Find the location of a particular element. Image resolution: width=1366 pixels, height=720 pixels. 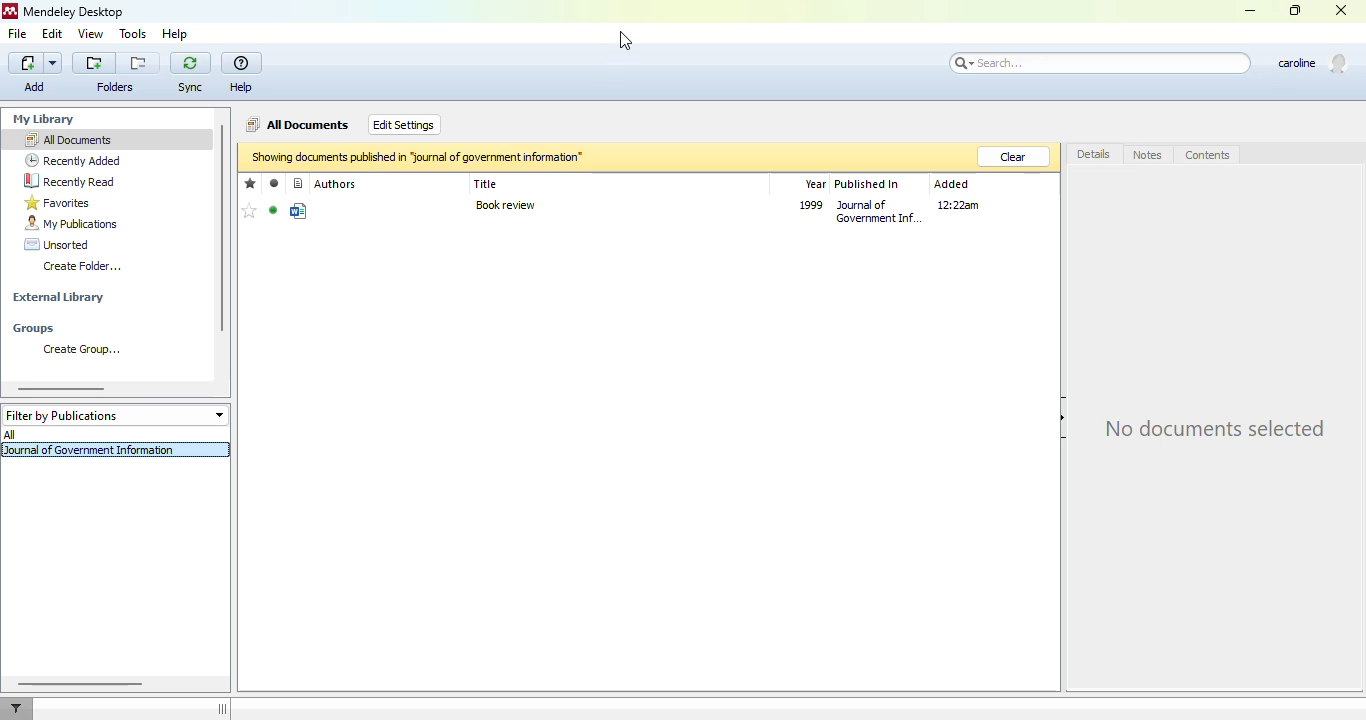

search is located at coordinates (1099, 64).